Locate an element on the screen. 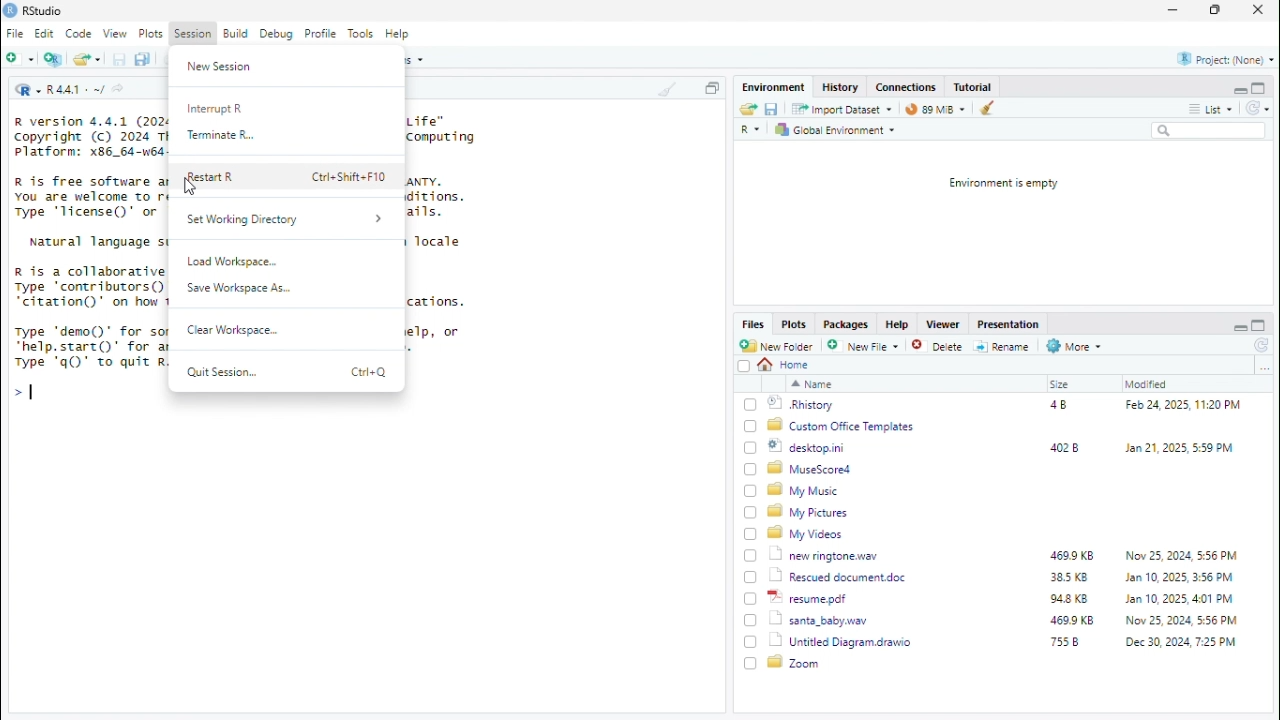  Checkbox is located at coordinates (751, 404).